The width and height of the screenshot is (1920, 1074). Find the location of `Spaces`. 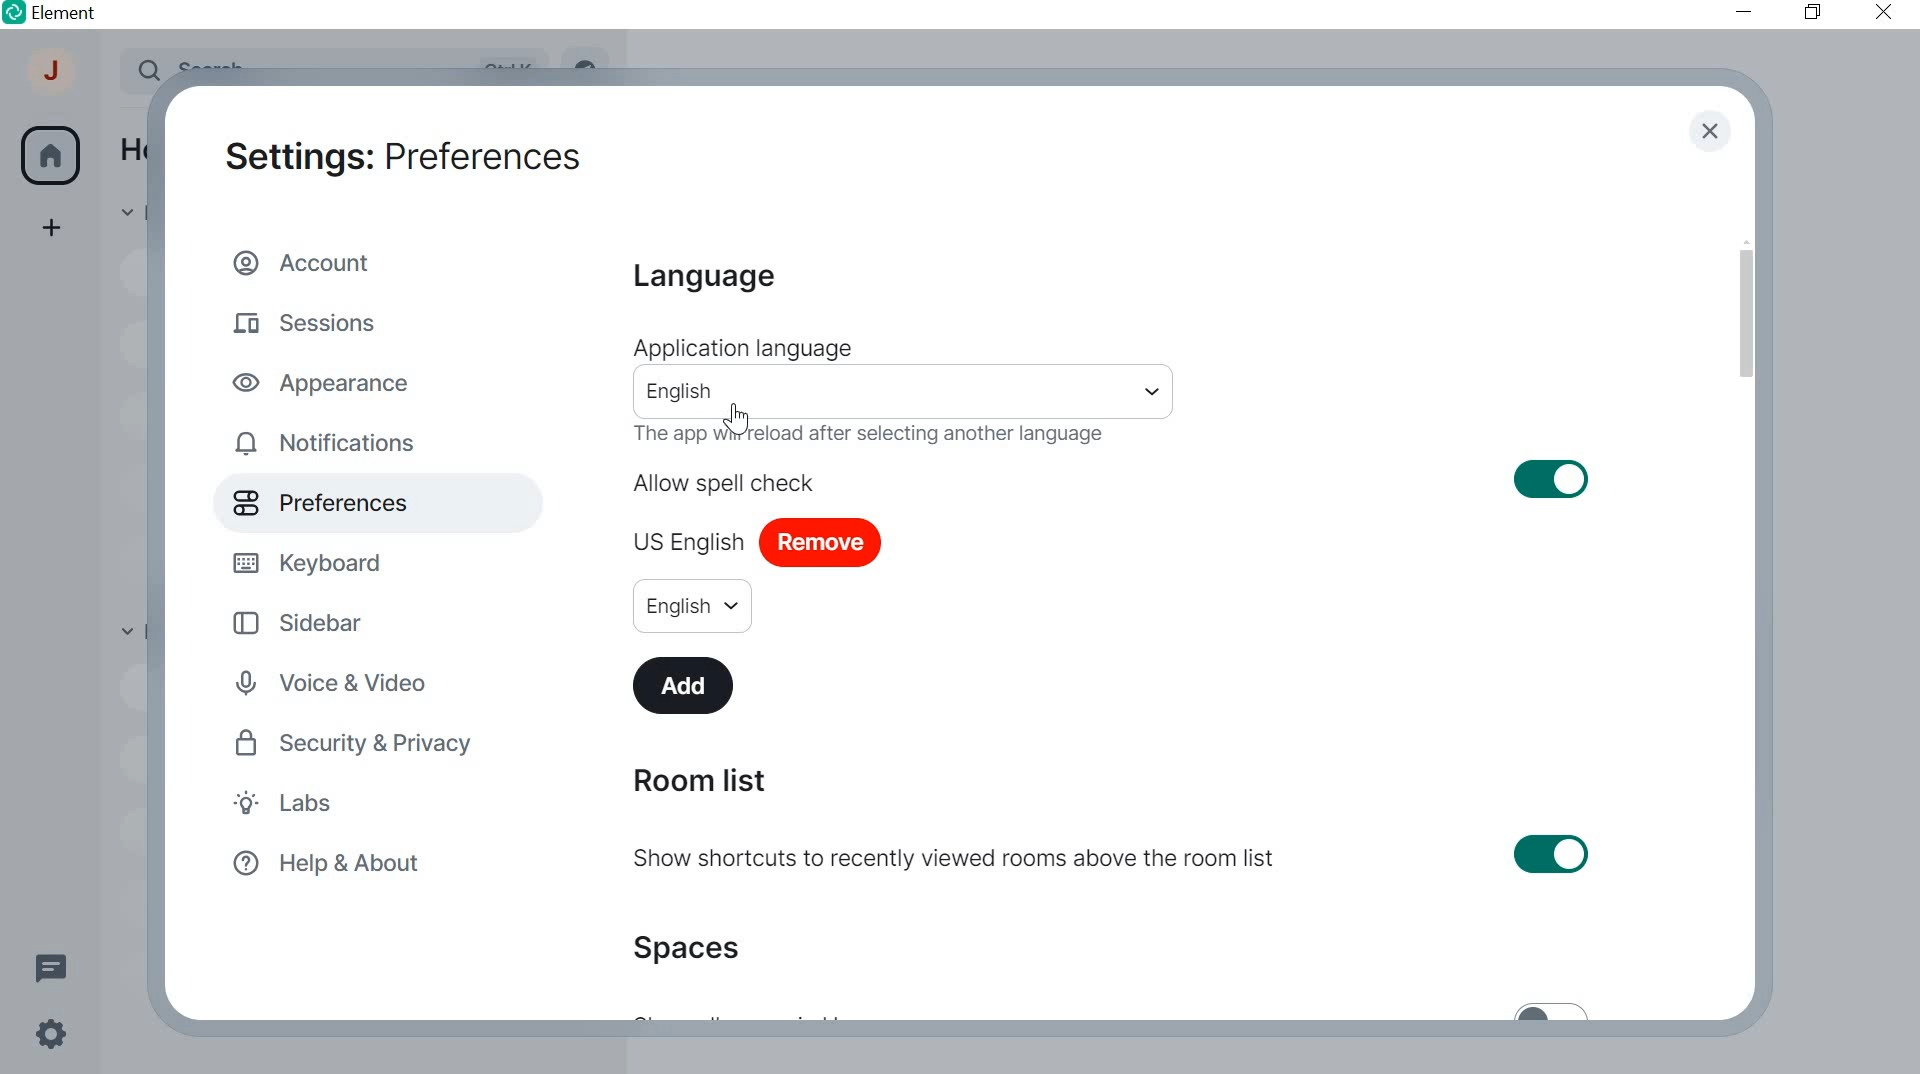

Spaces is located at coordinates (694, 947).